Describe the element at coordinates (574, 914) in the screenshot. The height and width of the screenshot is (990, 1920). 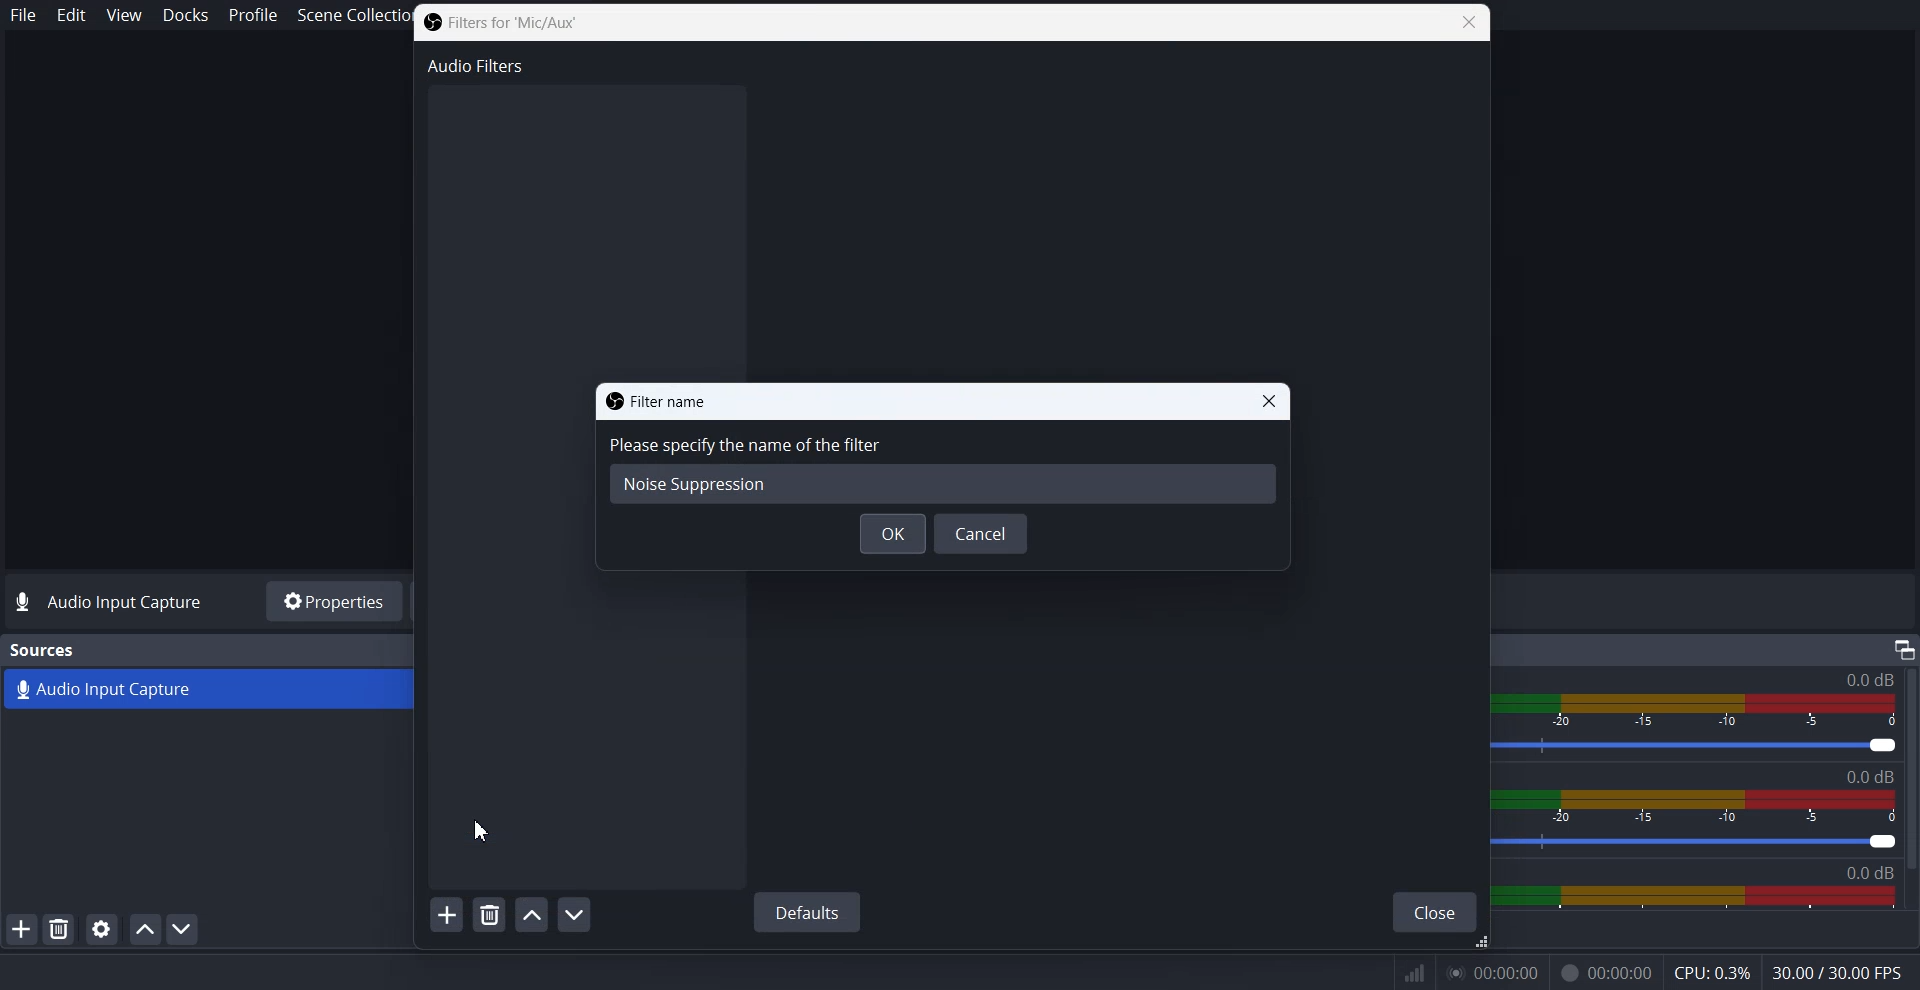
I see `Move filter down` at that location.